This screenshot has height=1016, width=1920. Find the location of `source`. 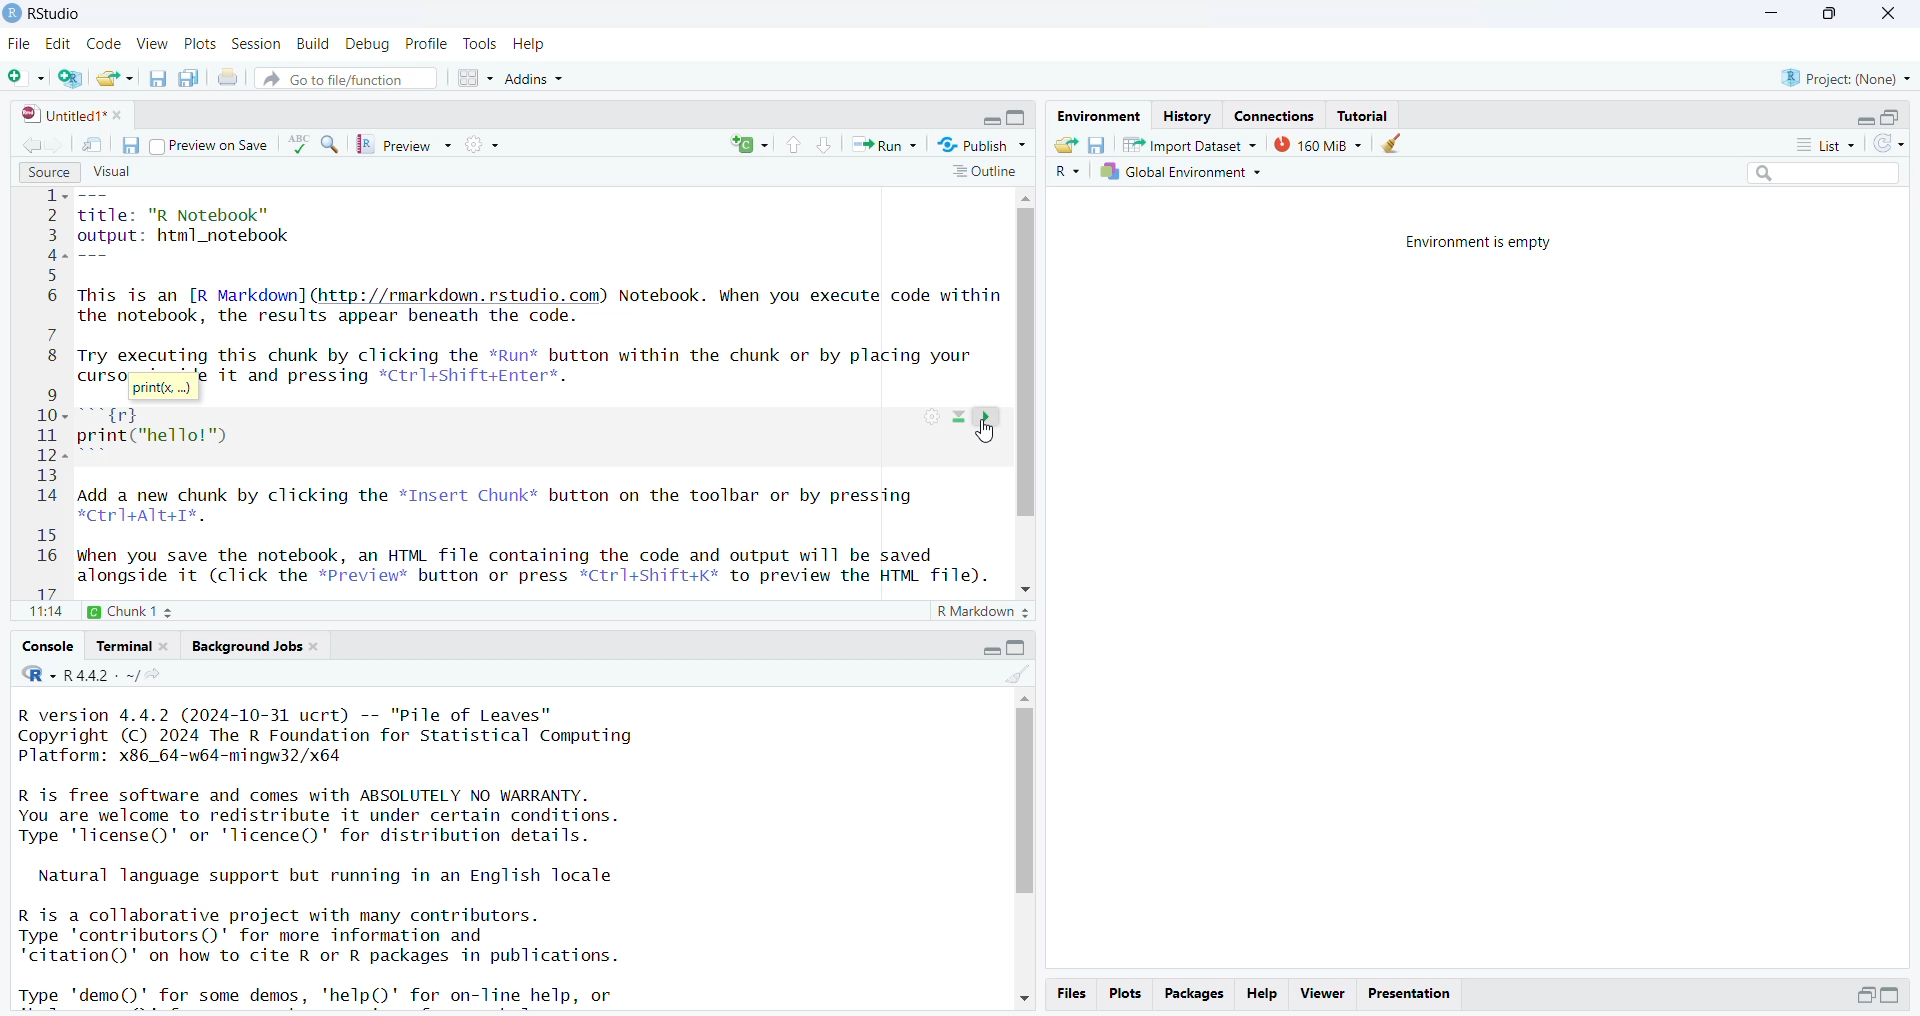

source is located at coordinates (543, 392).